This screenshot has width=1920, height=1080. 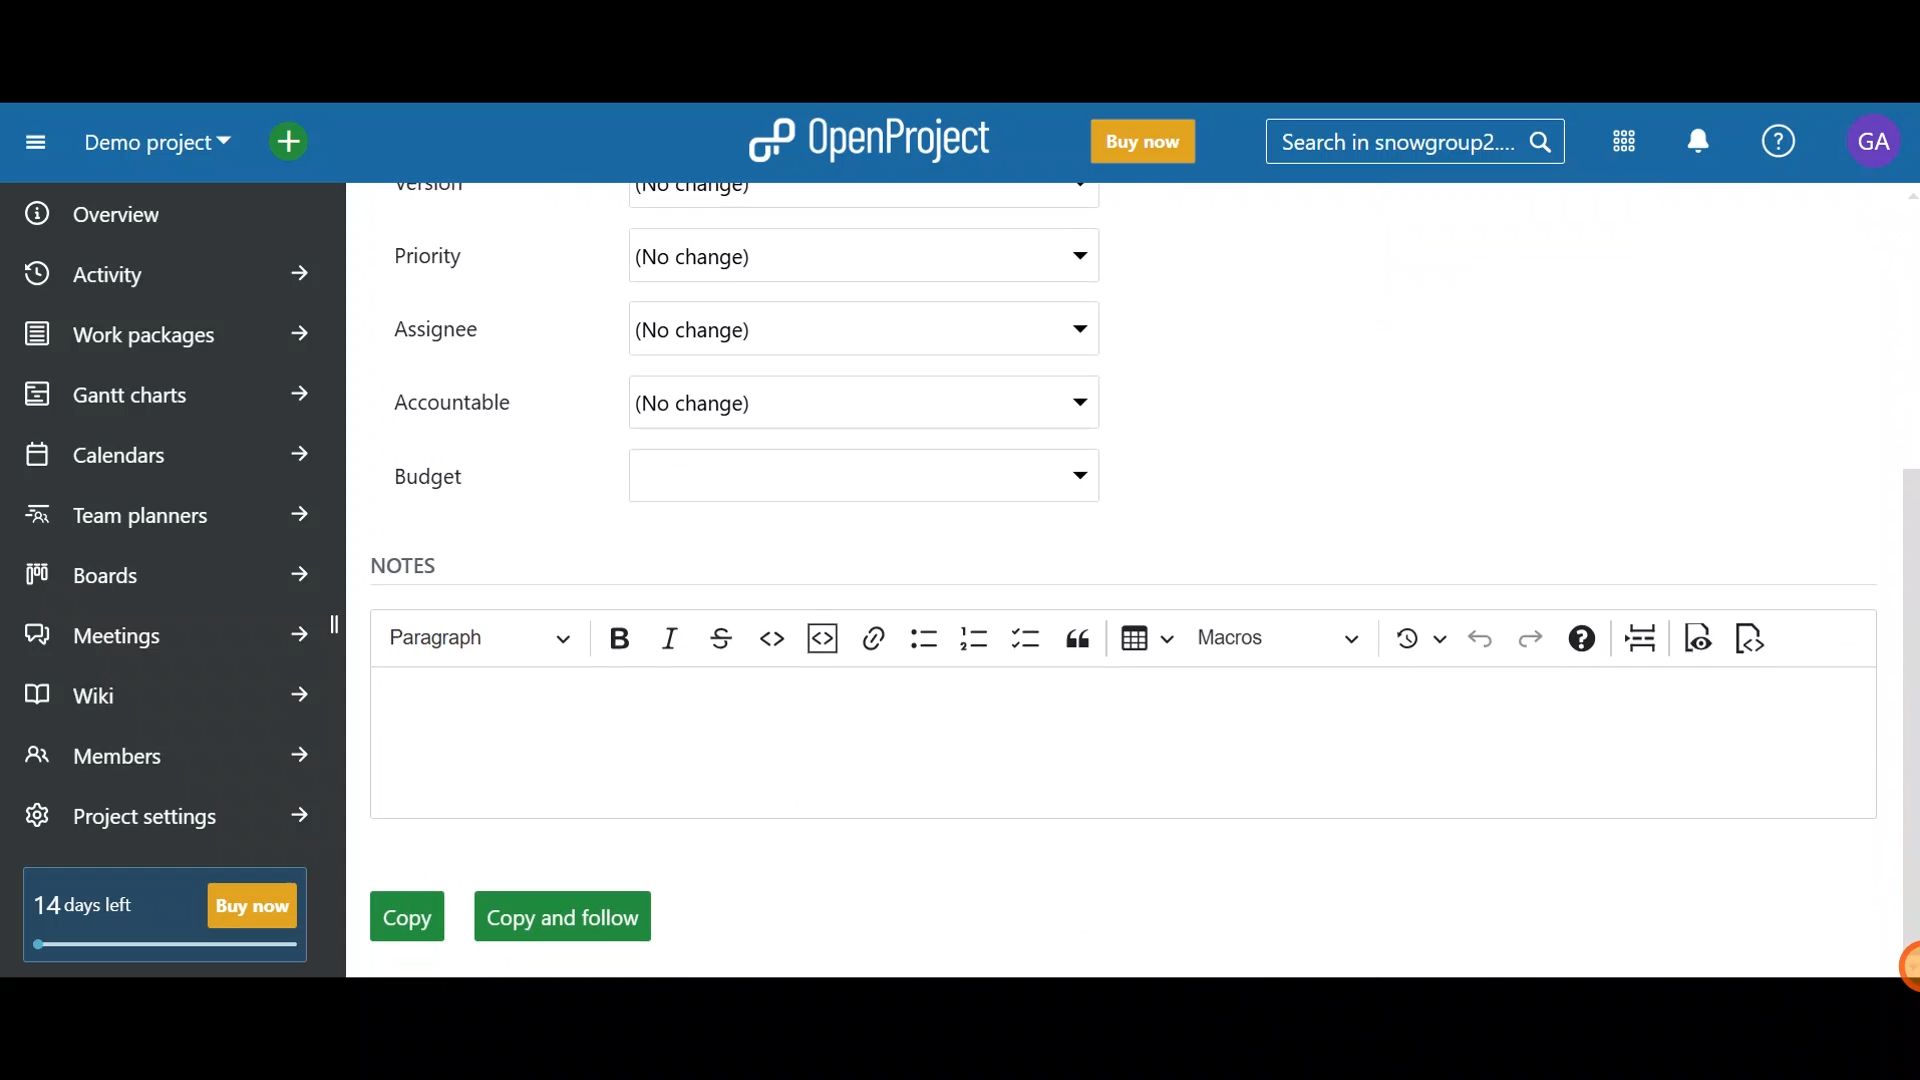 I want to click on Notes, so click(x=415, y=568).